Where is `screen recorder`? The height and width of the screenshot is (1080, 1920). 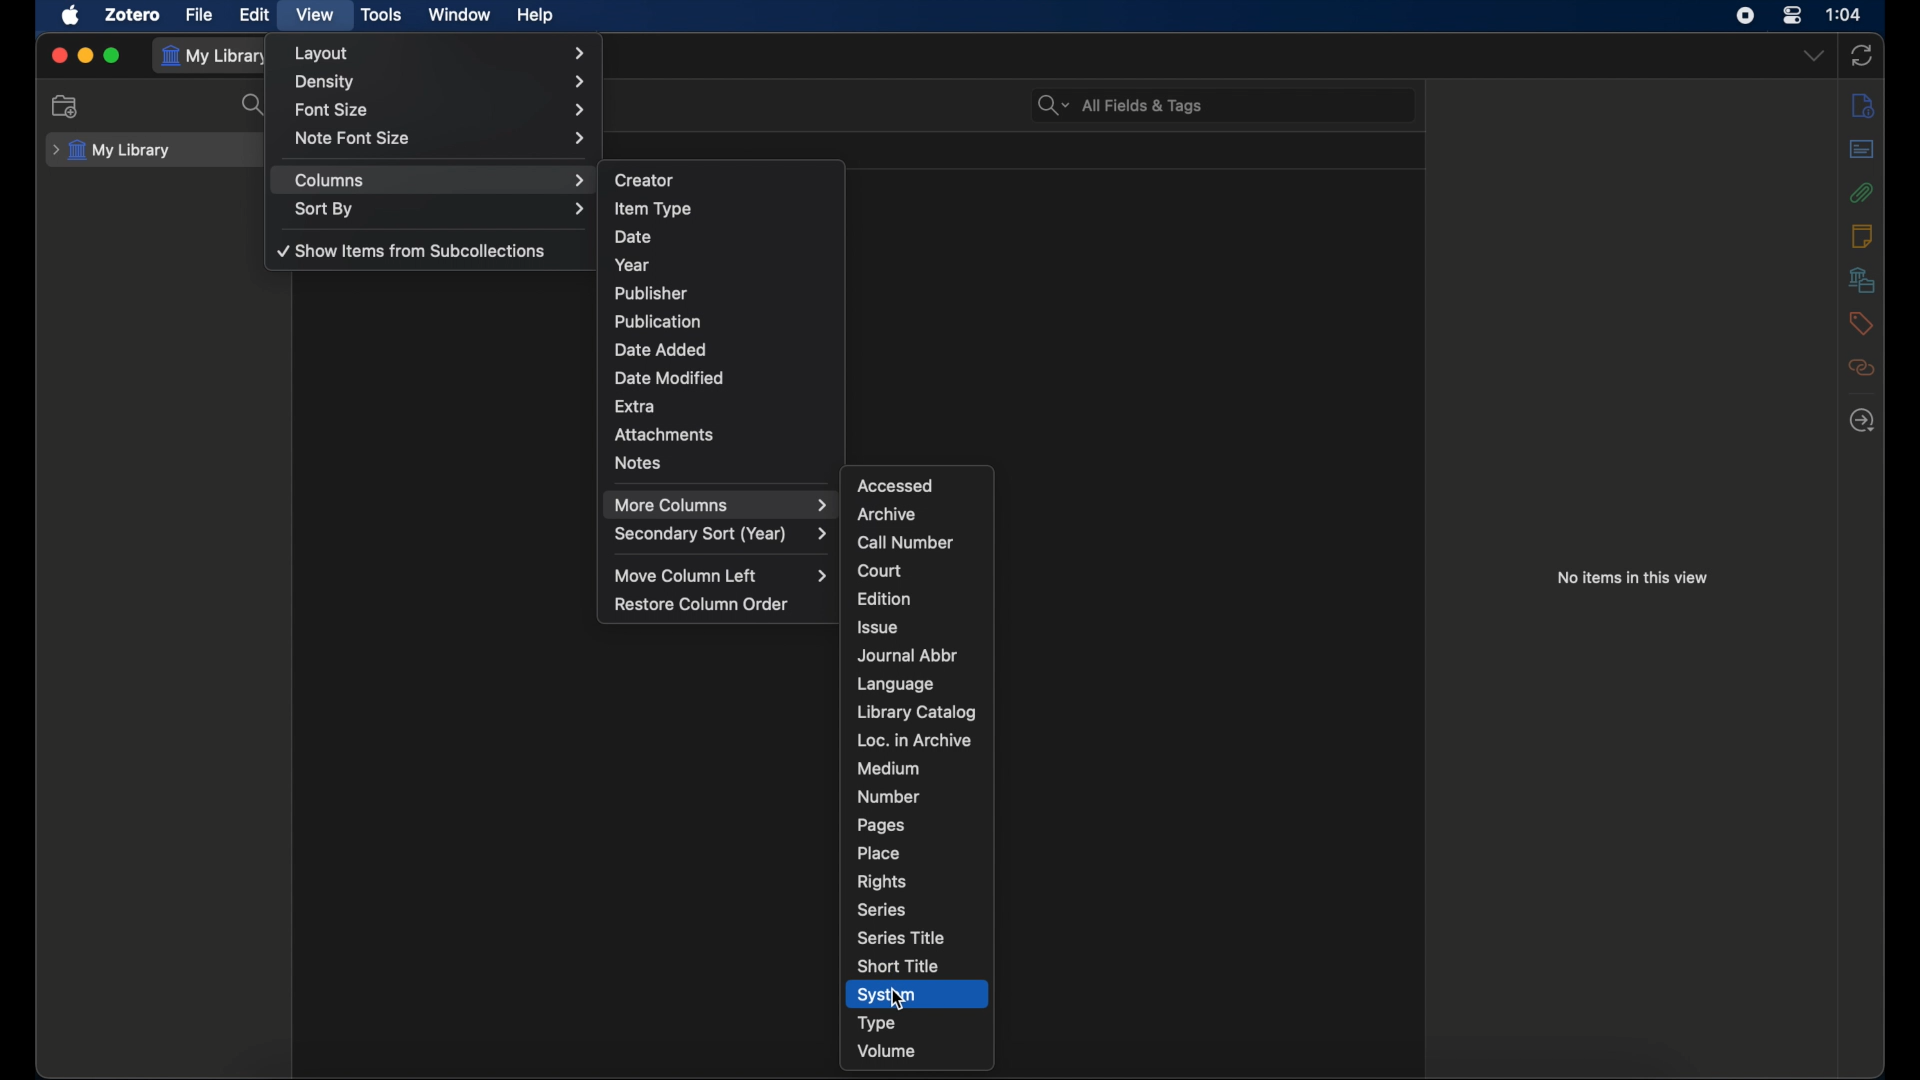
screen recorder is located at coordinates (1745, 16).